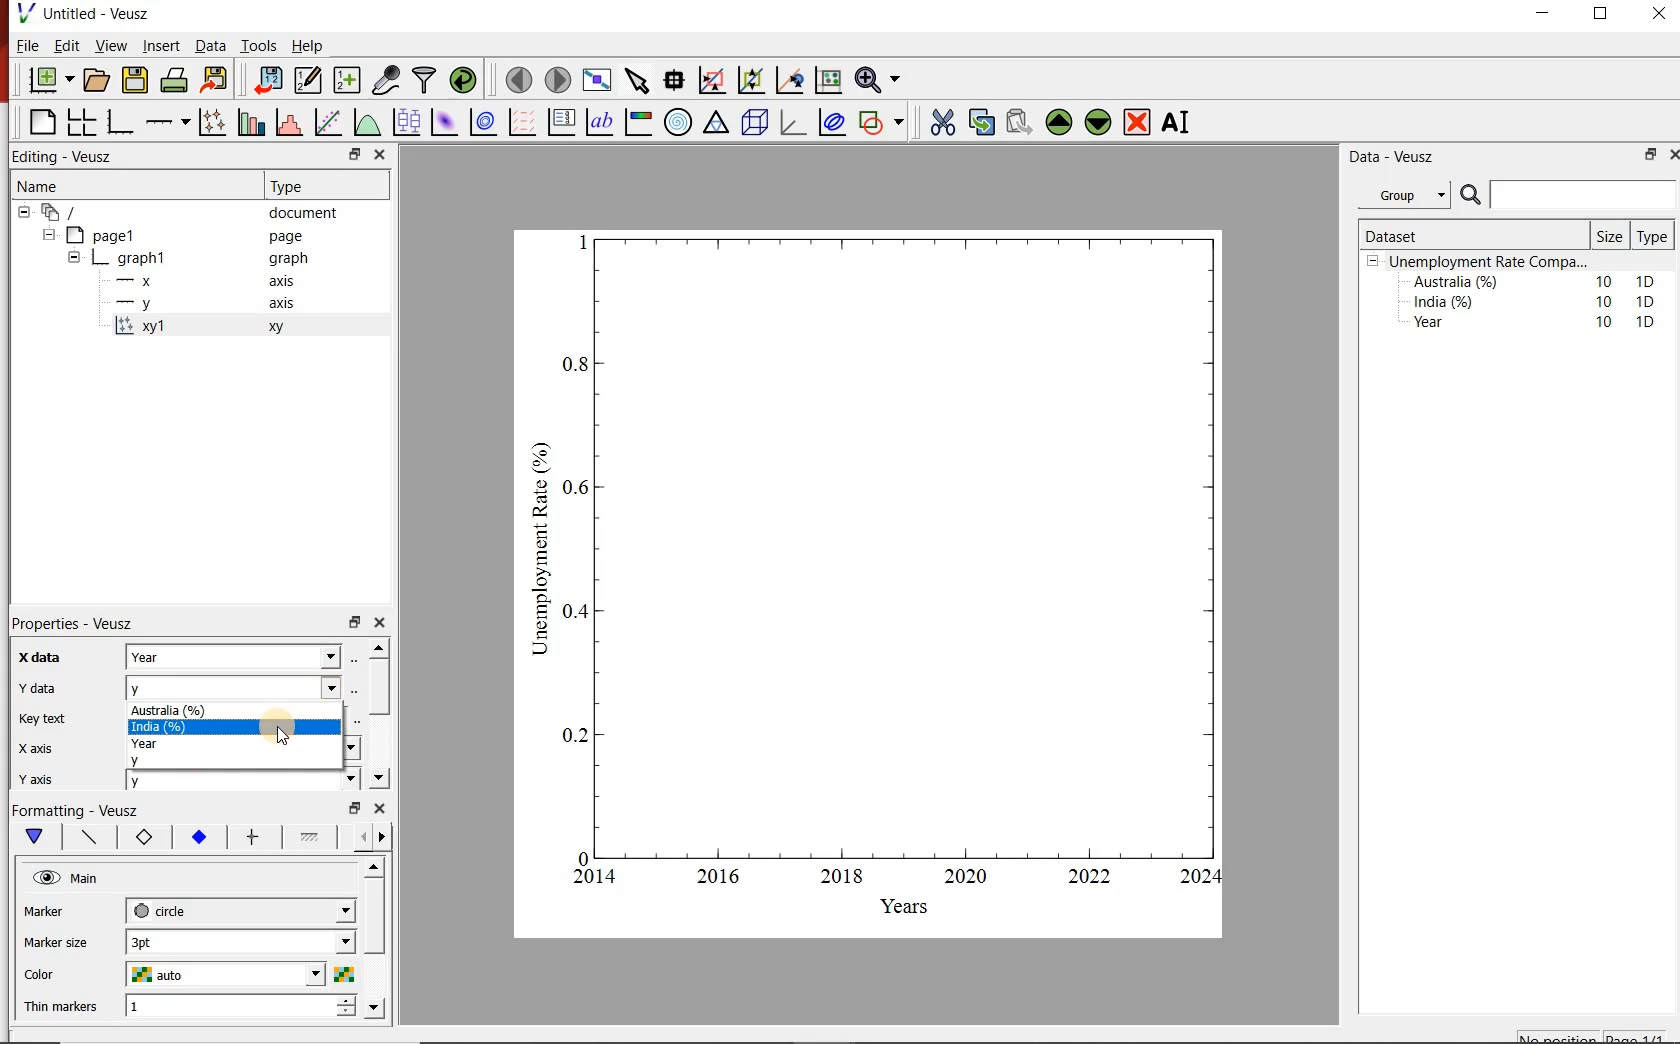 The image size is (1680, 1044). I want to click on 3d scenes, so click(752, 121).